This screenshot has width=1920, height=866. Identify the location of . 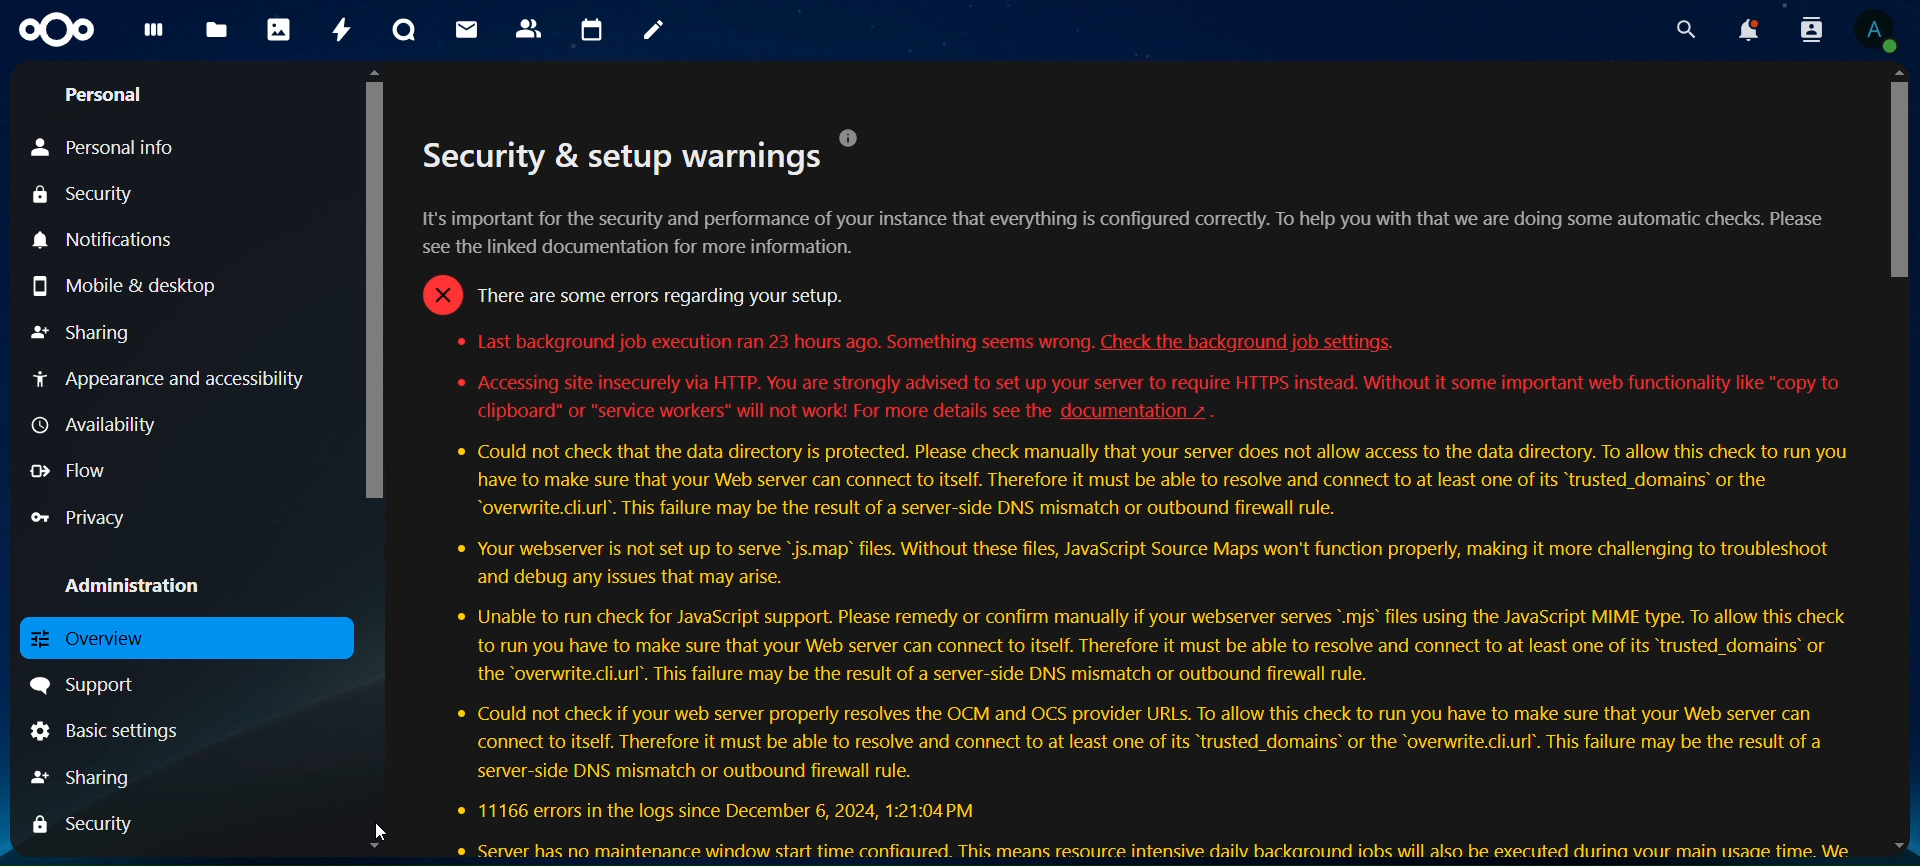
(85, 335).